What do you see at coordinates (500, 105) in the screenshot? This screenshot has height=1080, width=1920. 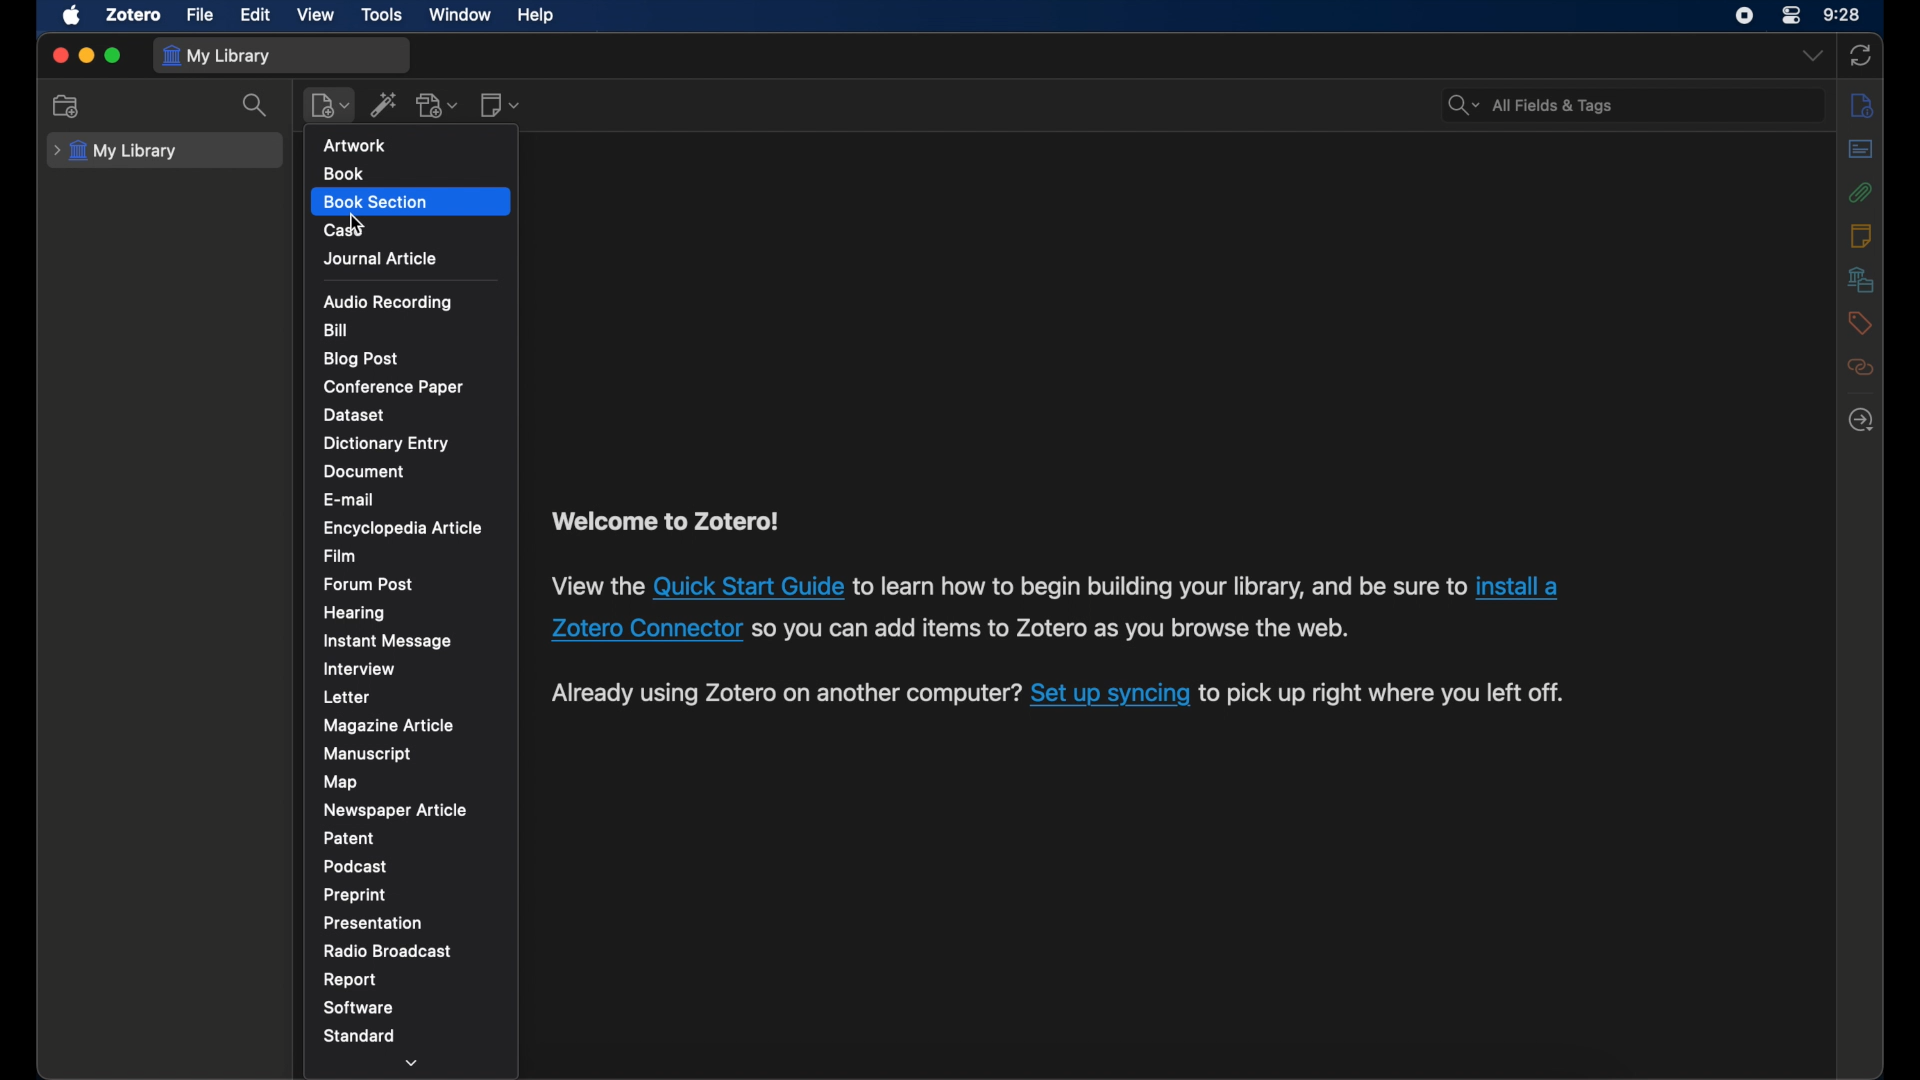 I see `new note` at bounding box center [500, 105].